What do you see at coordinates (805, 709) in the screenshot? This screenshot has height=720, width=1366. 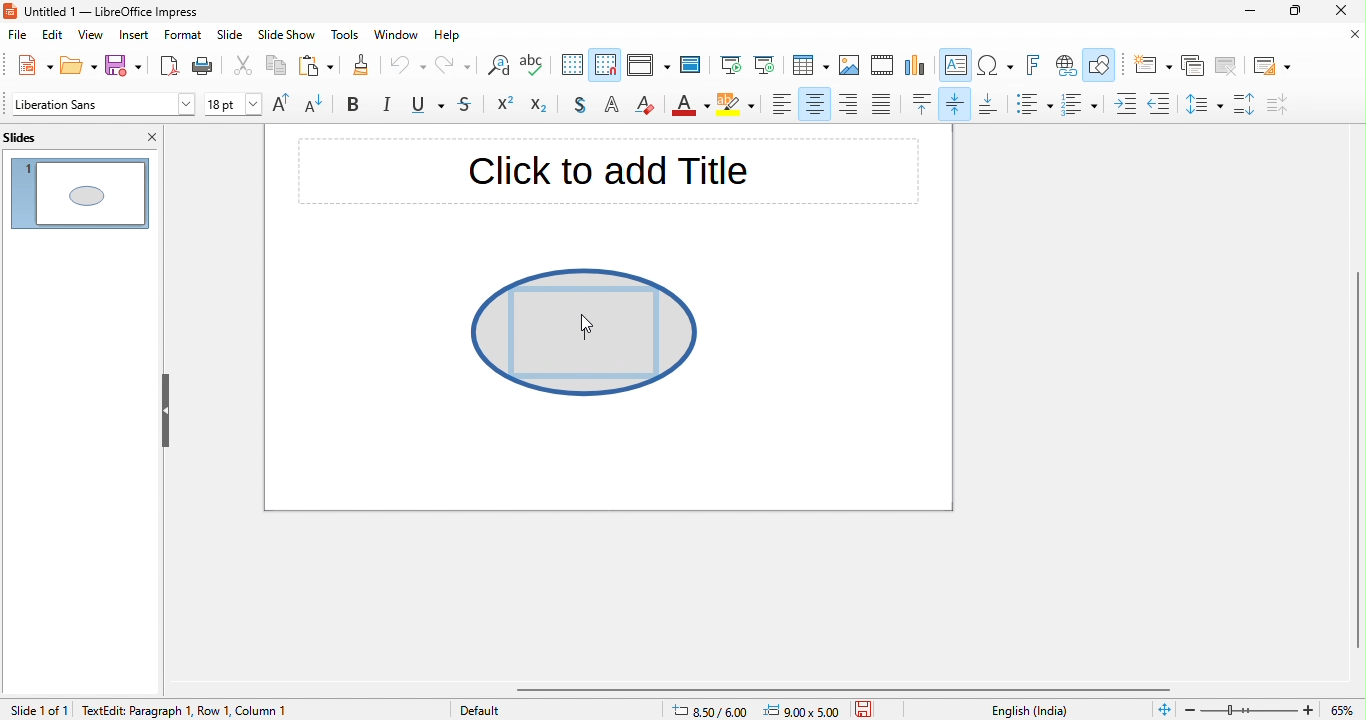 I see `9.00 x5.00` at bounding box center [805, 709].